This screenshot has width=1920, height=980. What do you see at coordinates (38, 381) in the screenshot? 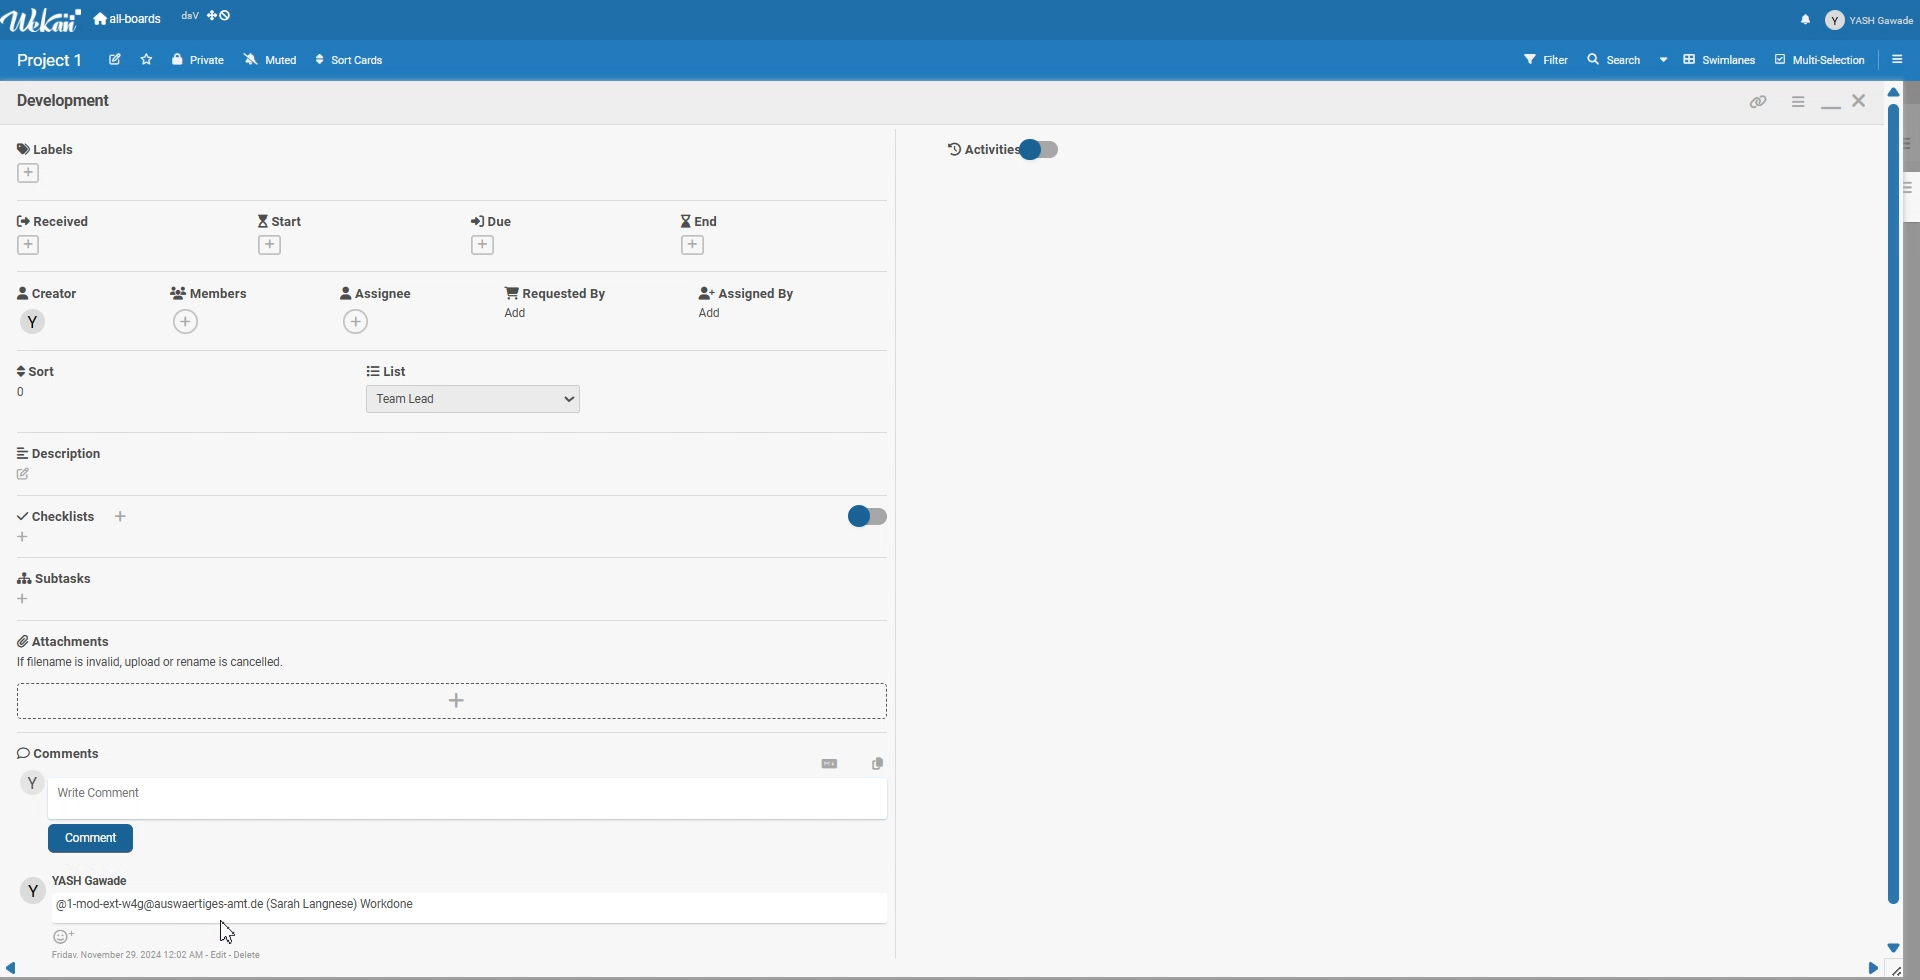
I see `Sort` at bounding box center [38, 381].